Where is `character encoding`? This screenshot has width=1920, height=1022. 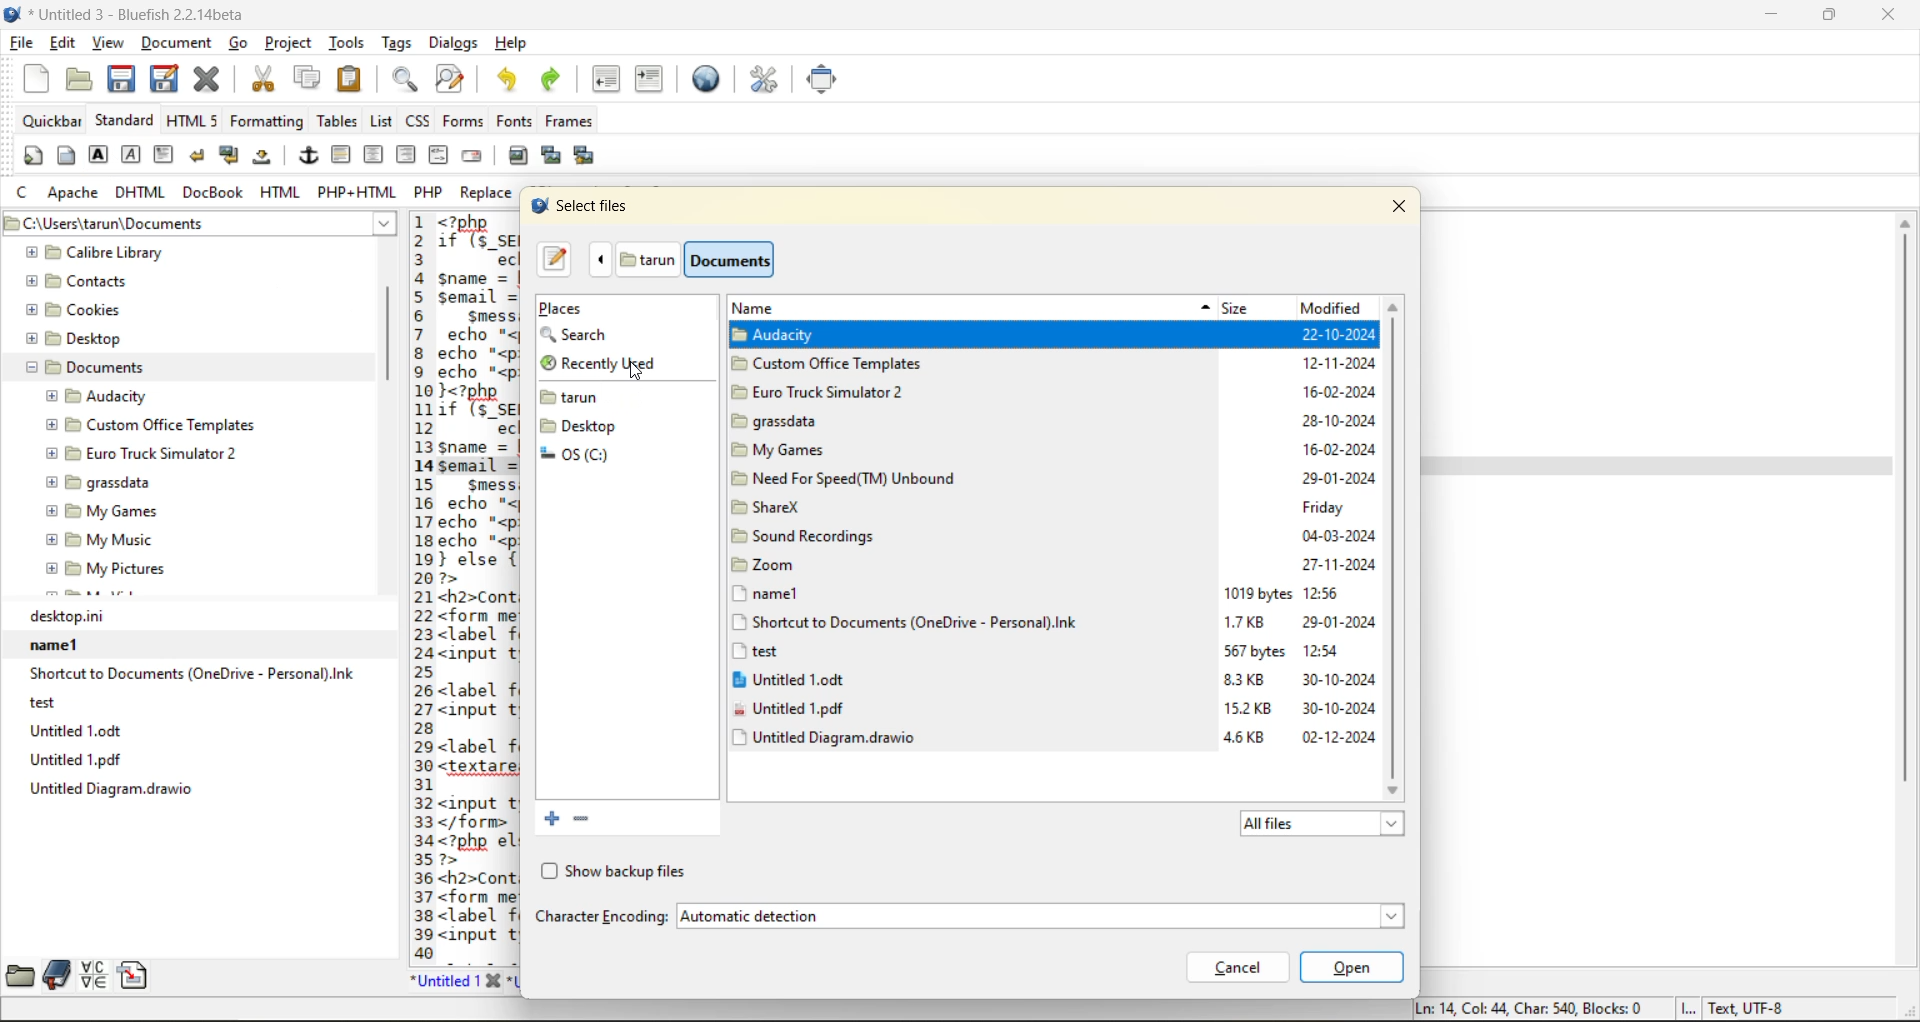
character encoding is located at coordinates (600, 917).